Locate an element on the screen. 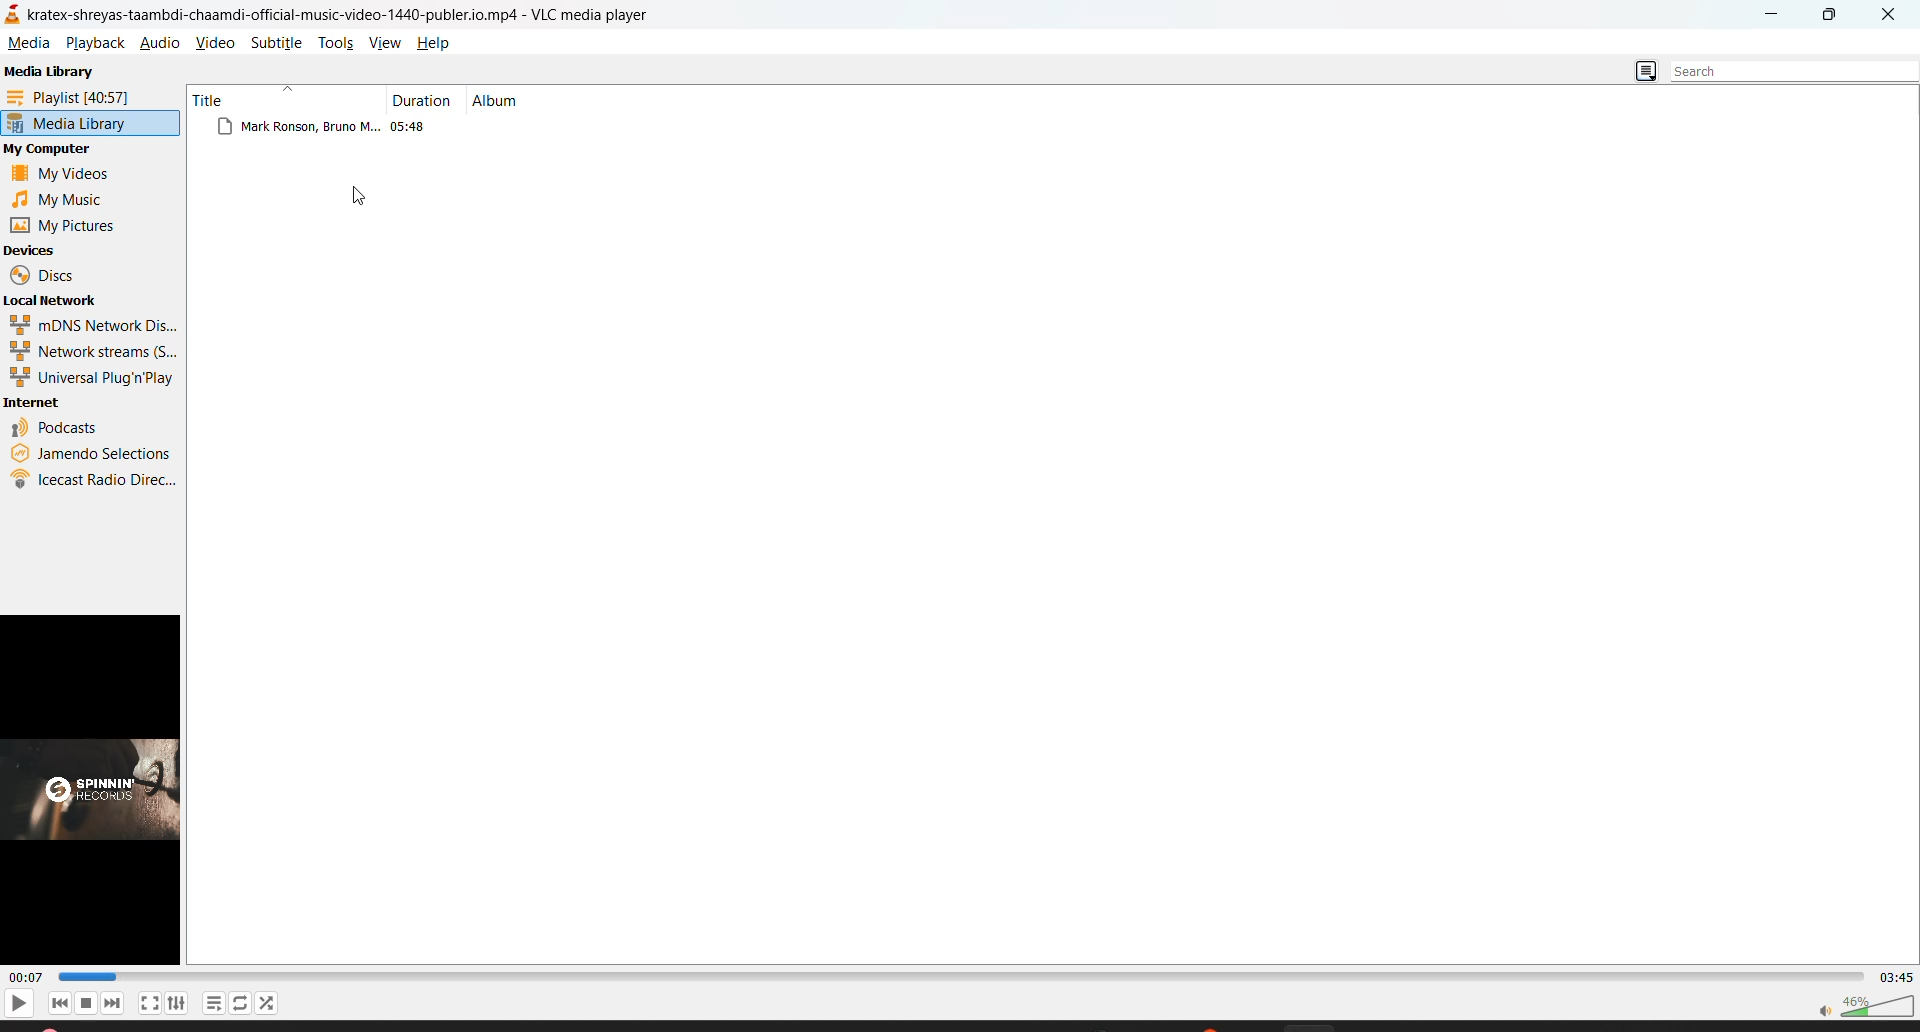 This screenshot has height=1032, width=1920. podcasts is located at coordinates (58, 429).